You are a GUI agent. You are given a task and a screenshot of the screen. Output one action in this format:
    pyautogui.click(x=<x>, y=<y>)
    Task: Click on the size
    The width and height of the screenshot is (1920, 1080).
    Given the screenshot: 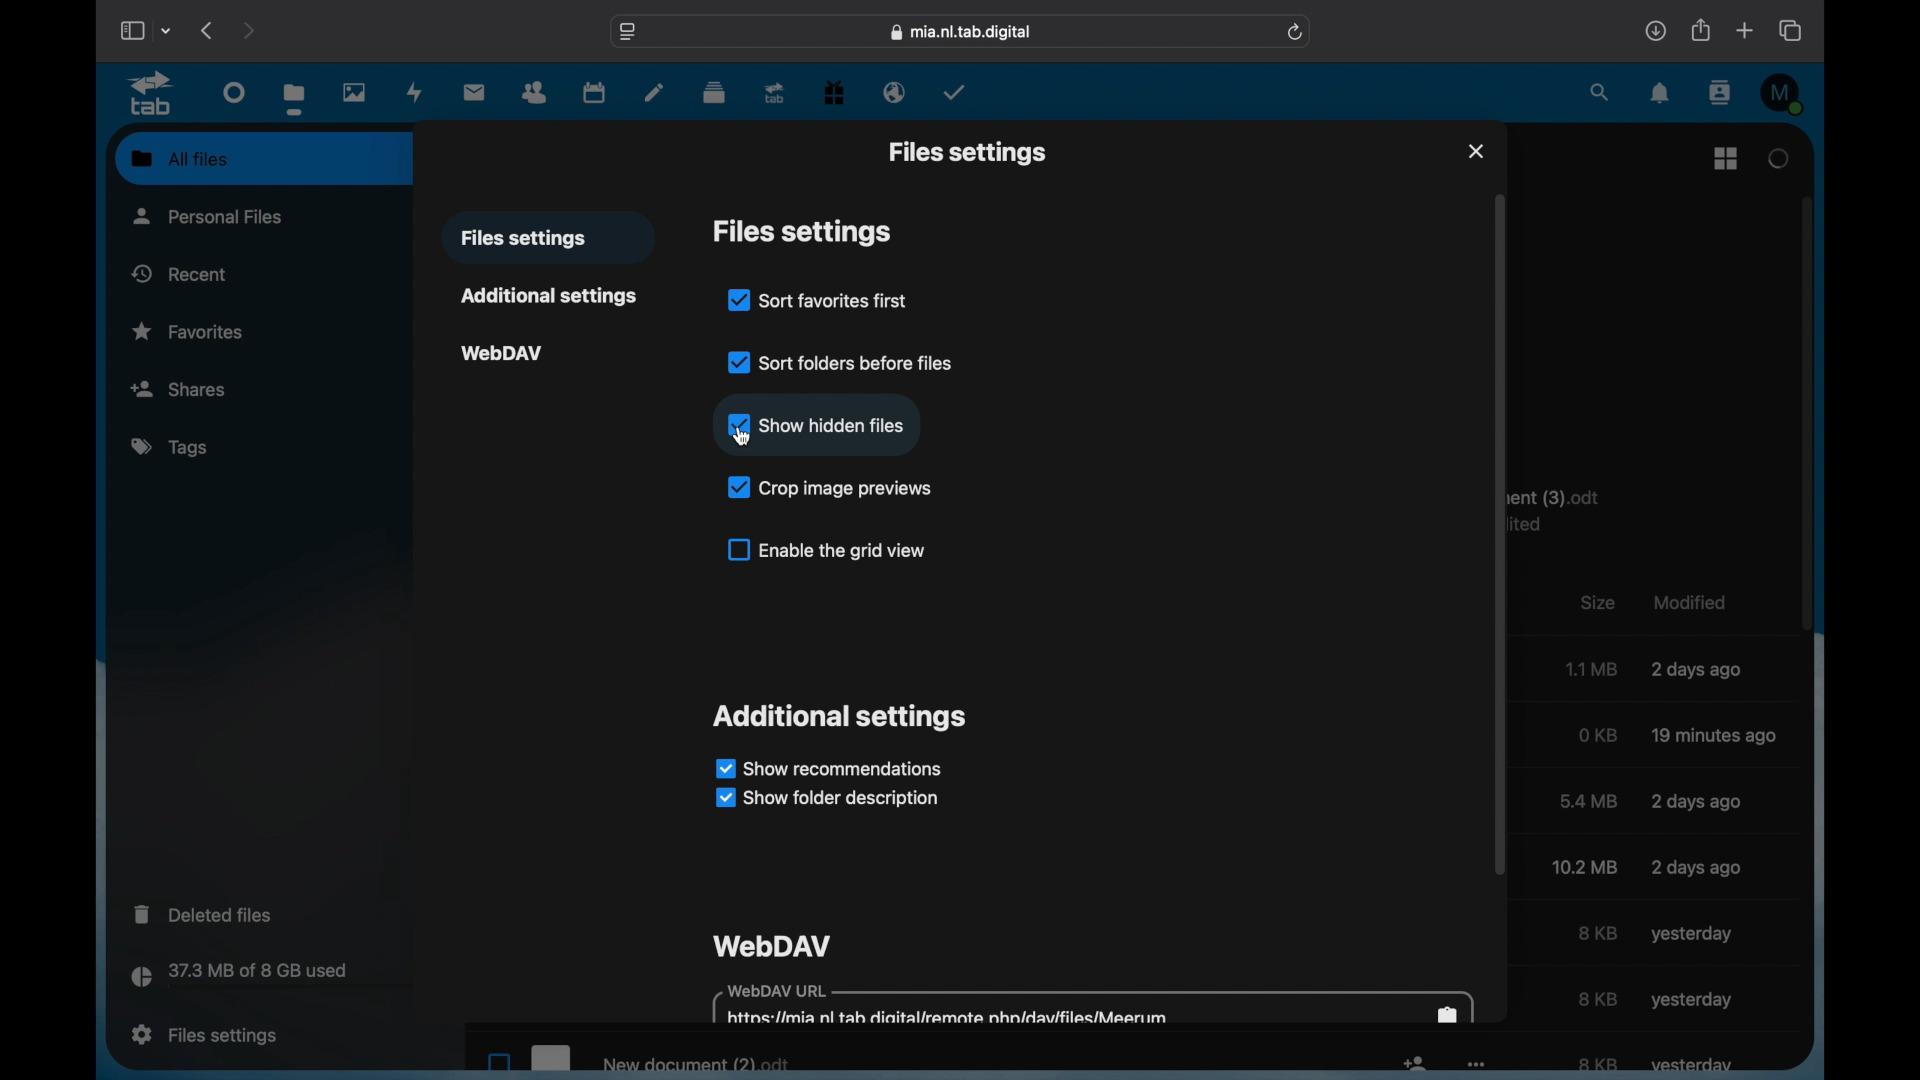 What is the action you would take?
    pyautogui.click(x=1600, y=734)
    